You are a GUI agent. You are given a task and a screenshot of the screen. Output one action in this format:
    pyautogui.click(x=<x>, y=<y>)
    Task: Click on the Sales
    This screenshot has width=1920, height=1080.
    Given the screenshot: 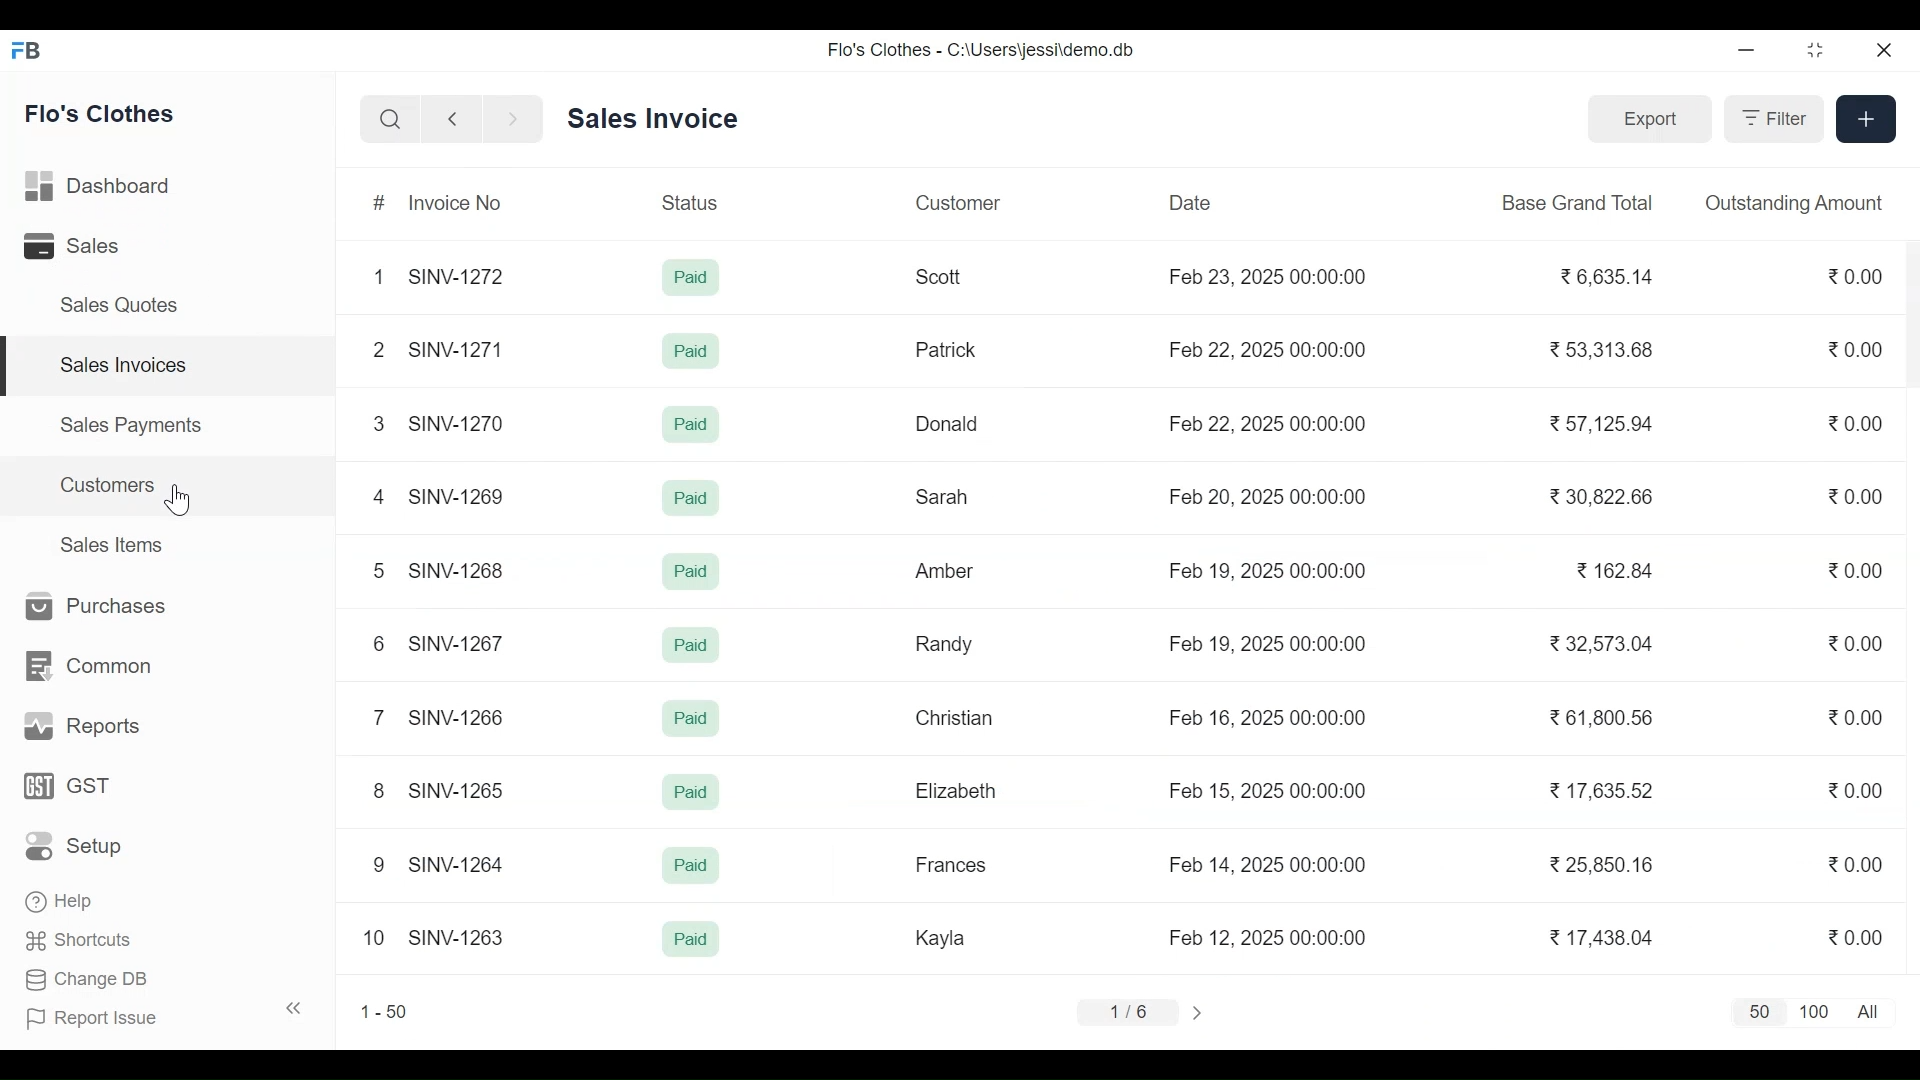 What is the action you would take?
    pyautogui.click(x=99, y=245)
    